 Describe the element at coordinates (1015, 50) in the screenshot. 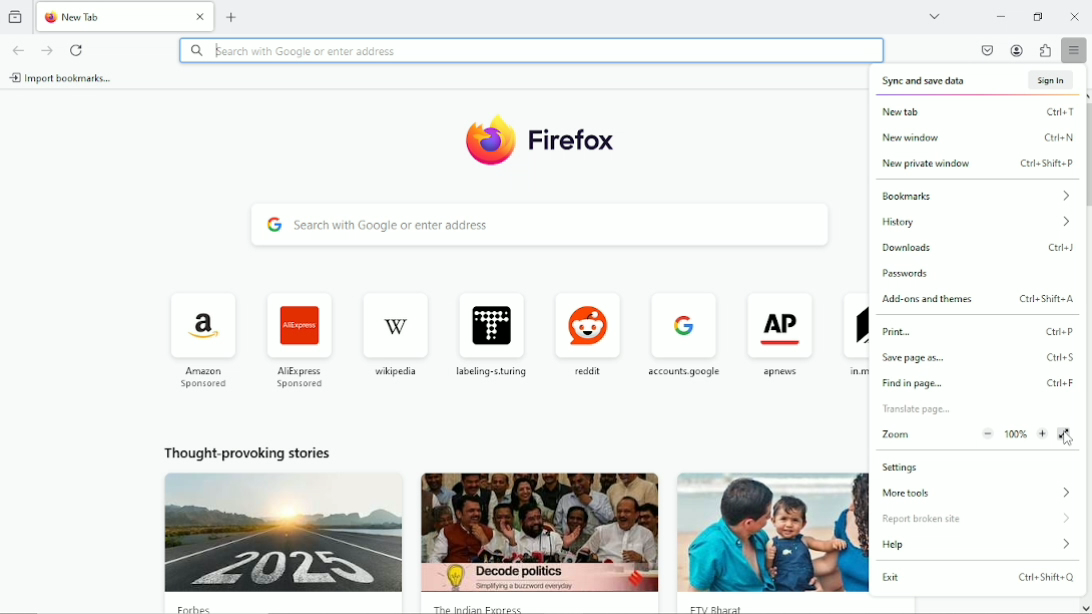

I see `account` at that location.